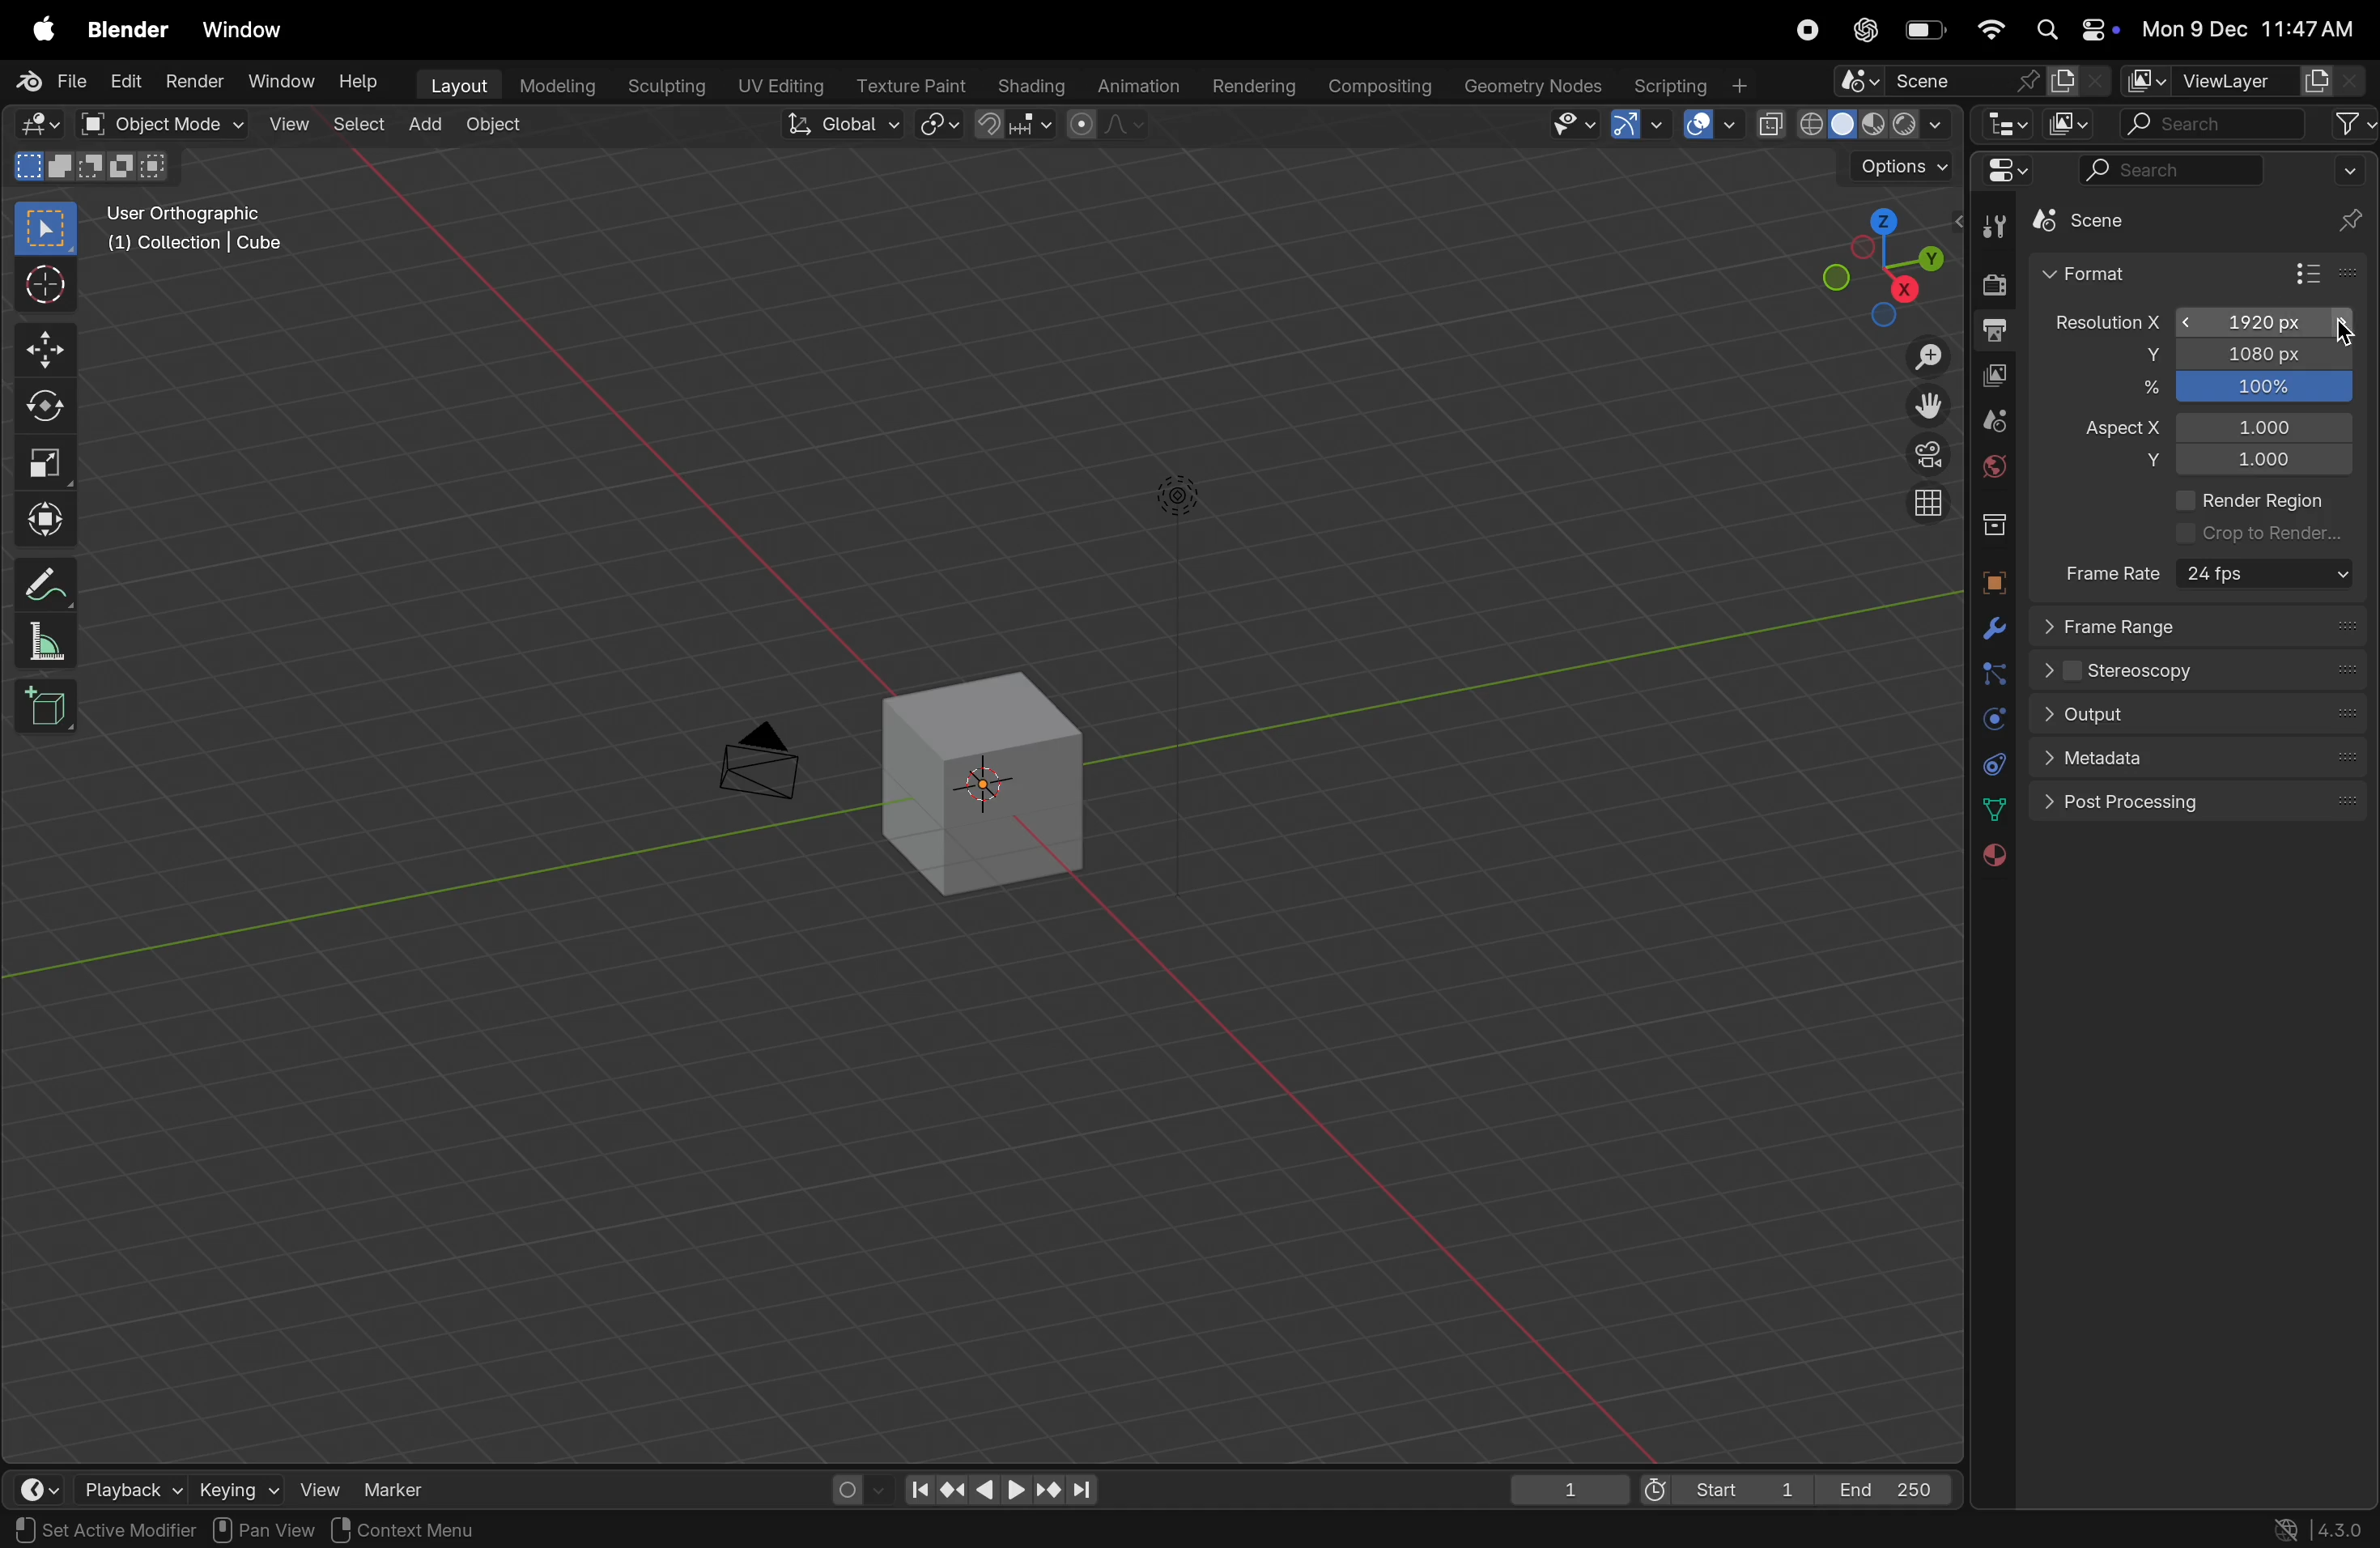 The height and width of the screenshot is (1548, 2380). Describe the element at coordinates (45, 517) in the screenshot. I see `trasform` at that location.